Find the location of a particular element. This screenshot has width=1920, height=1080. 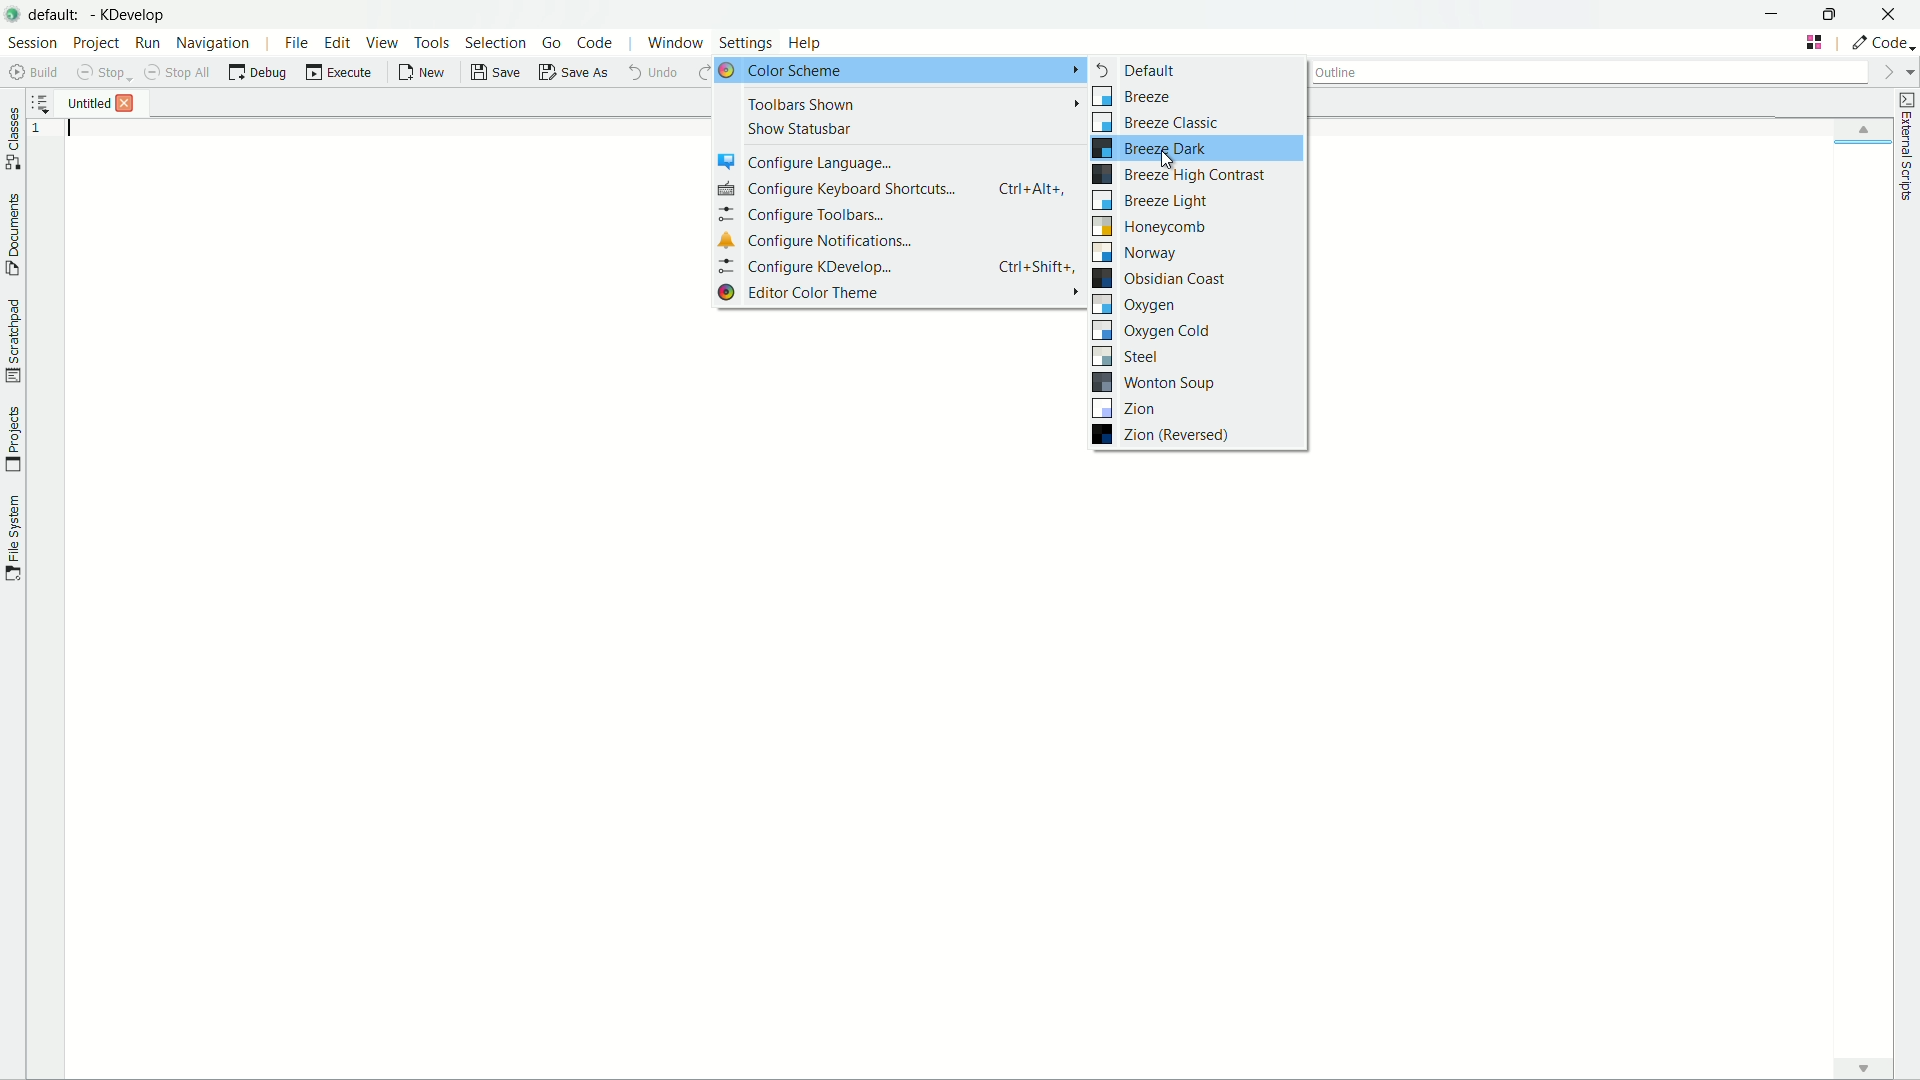

window is located at coordinates (676, 45).